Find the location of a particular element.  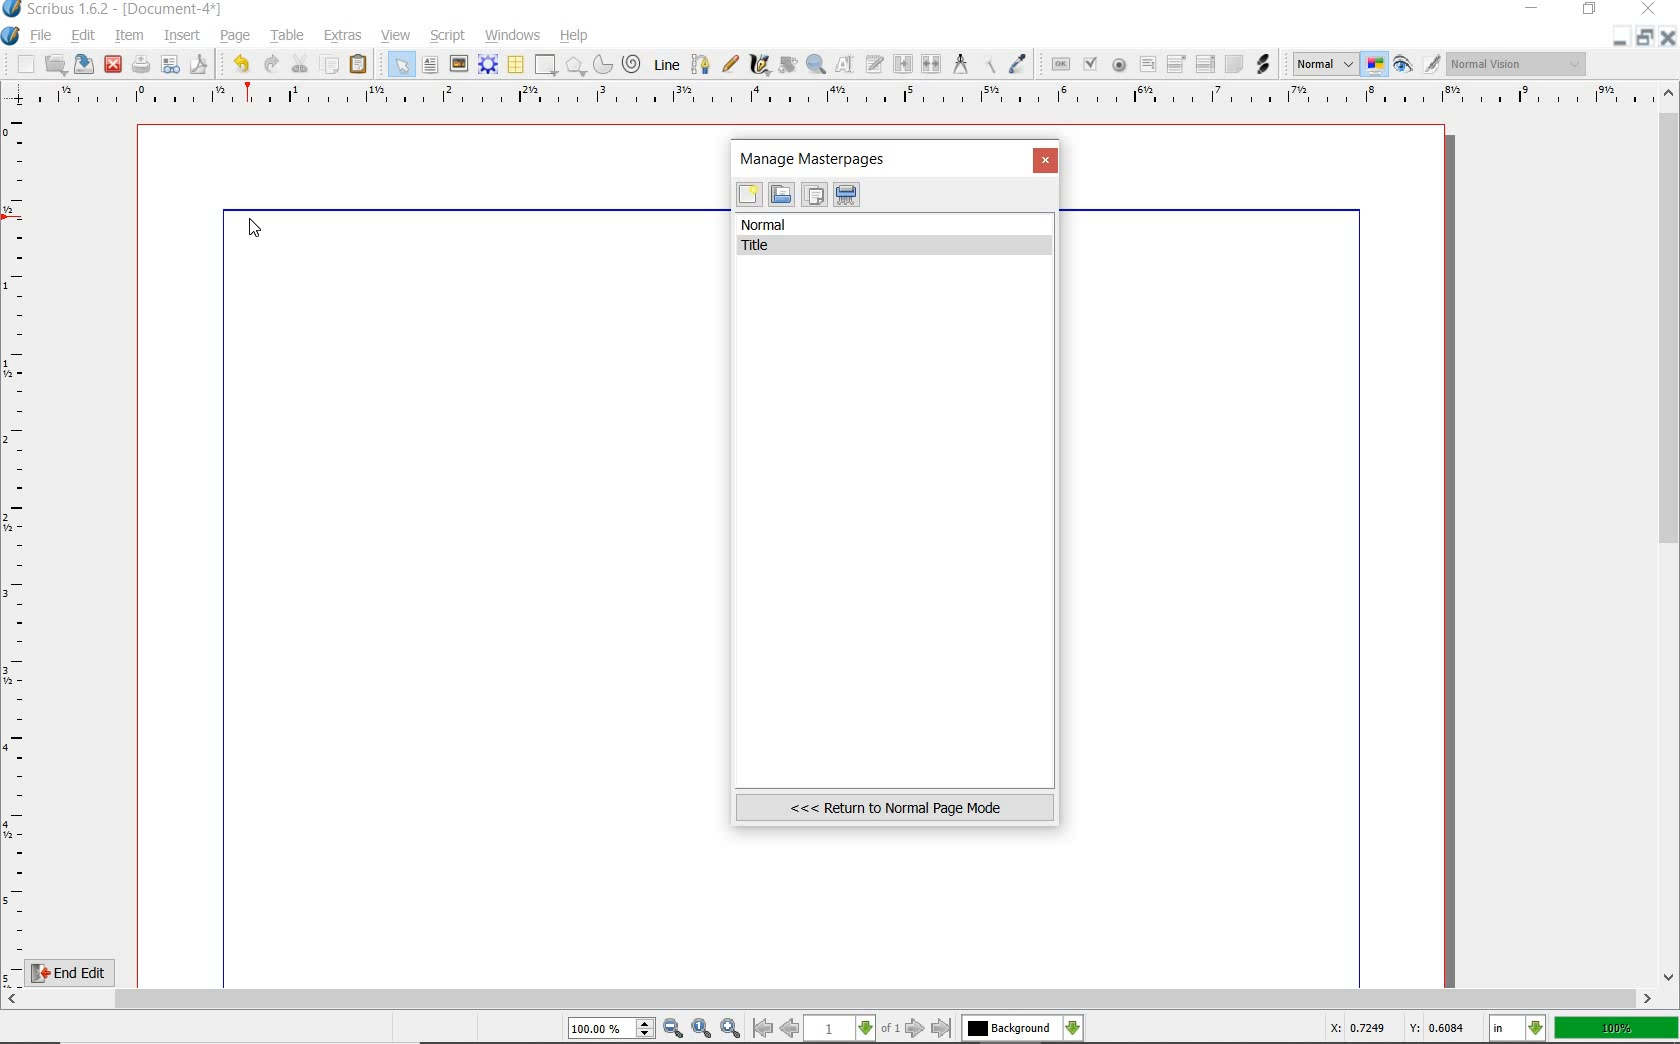

copy is located at coordinates (330, 63).